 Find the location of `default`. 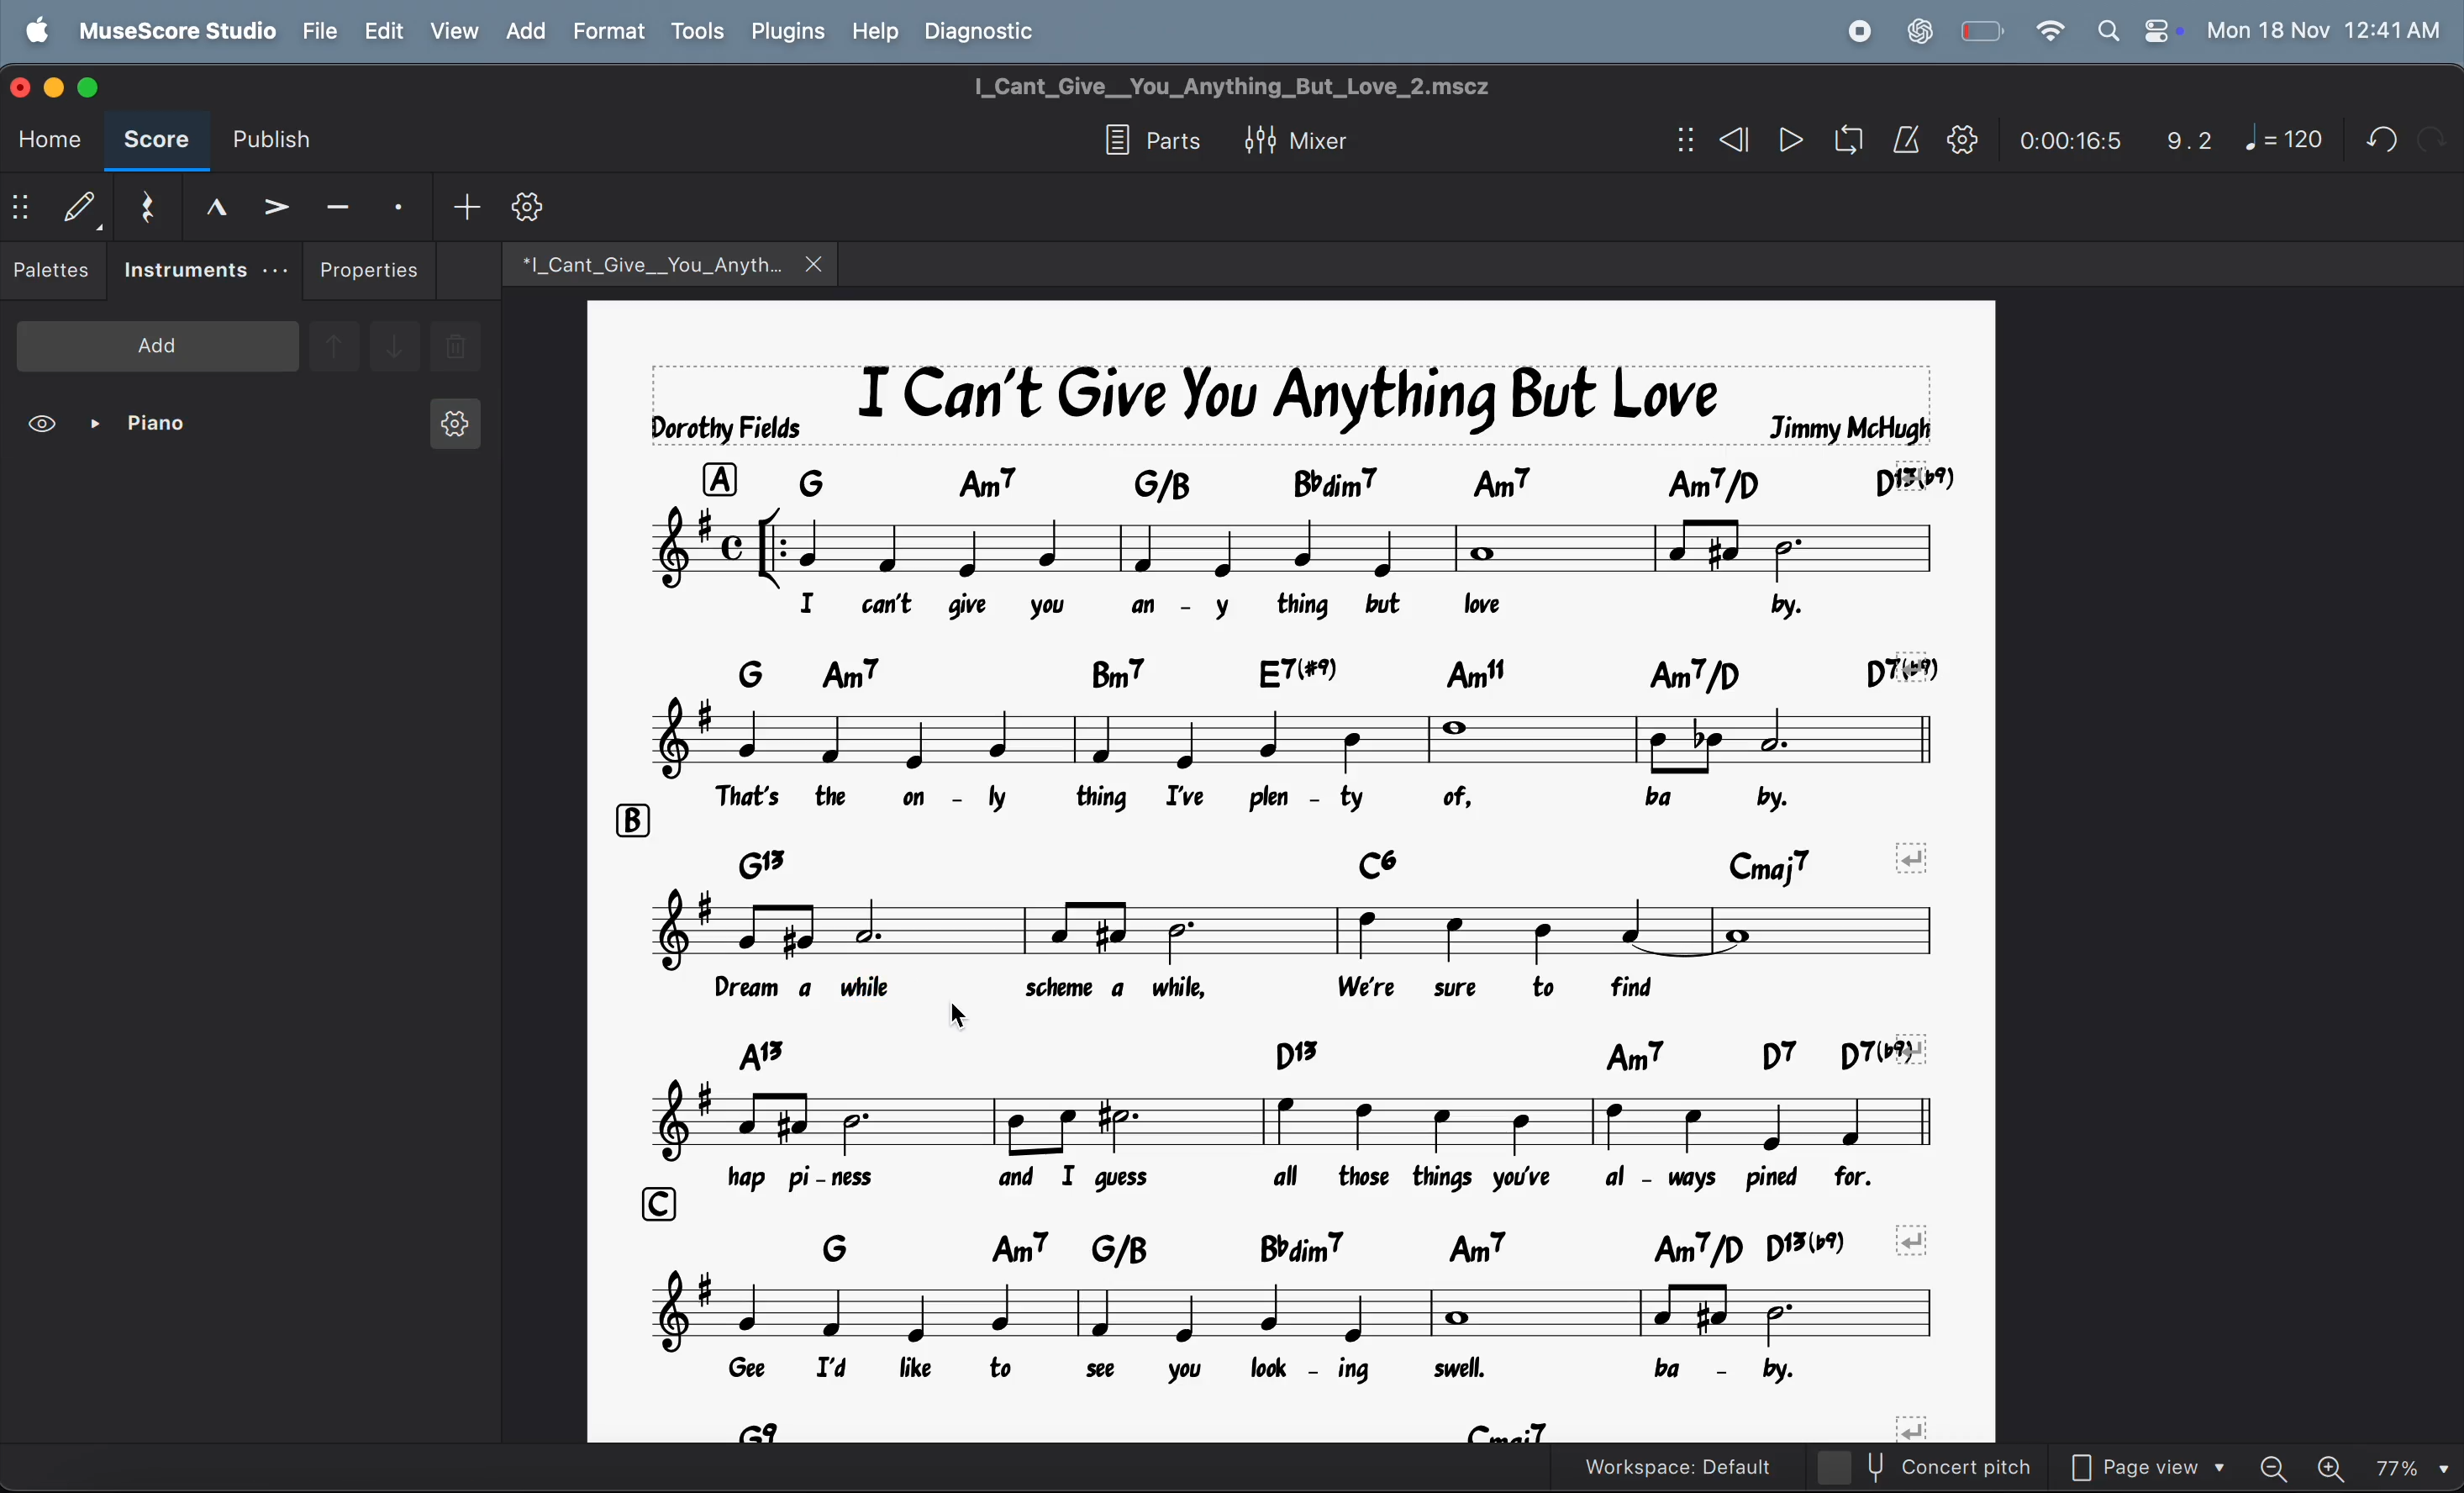

default is located at coordinates (84, 206).